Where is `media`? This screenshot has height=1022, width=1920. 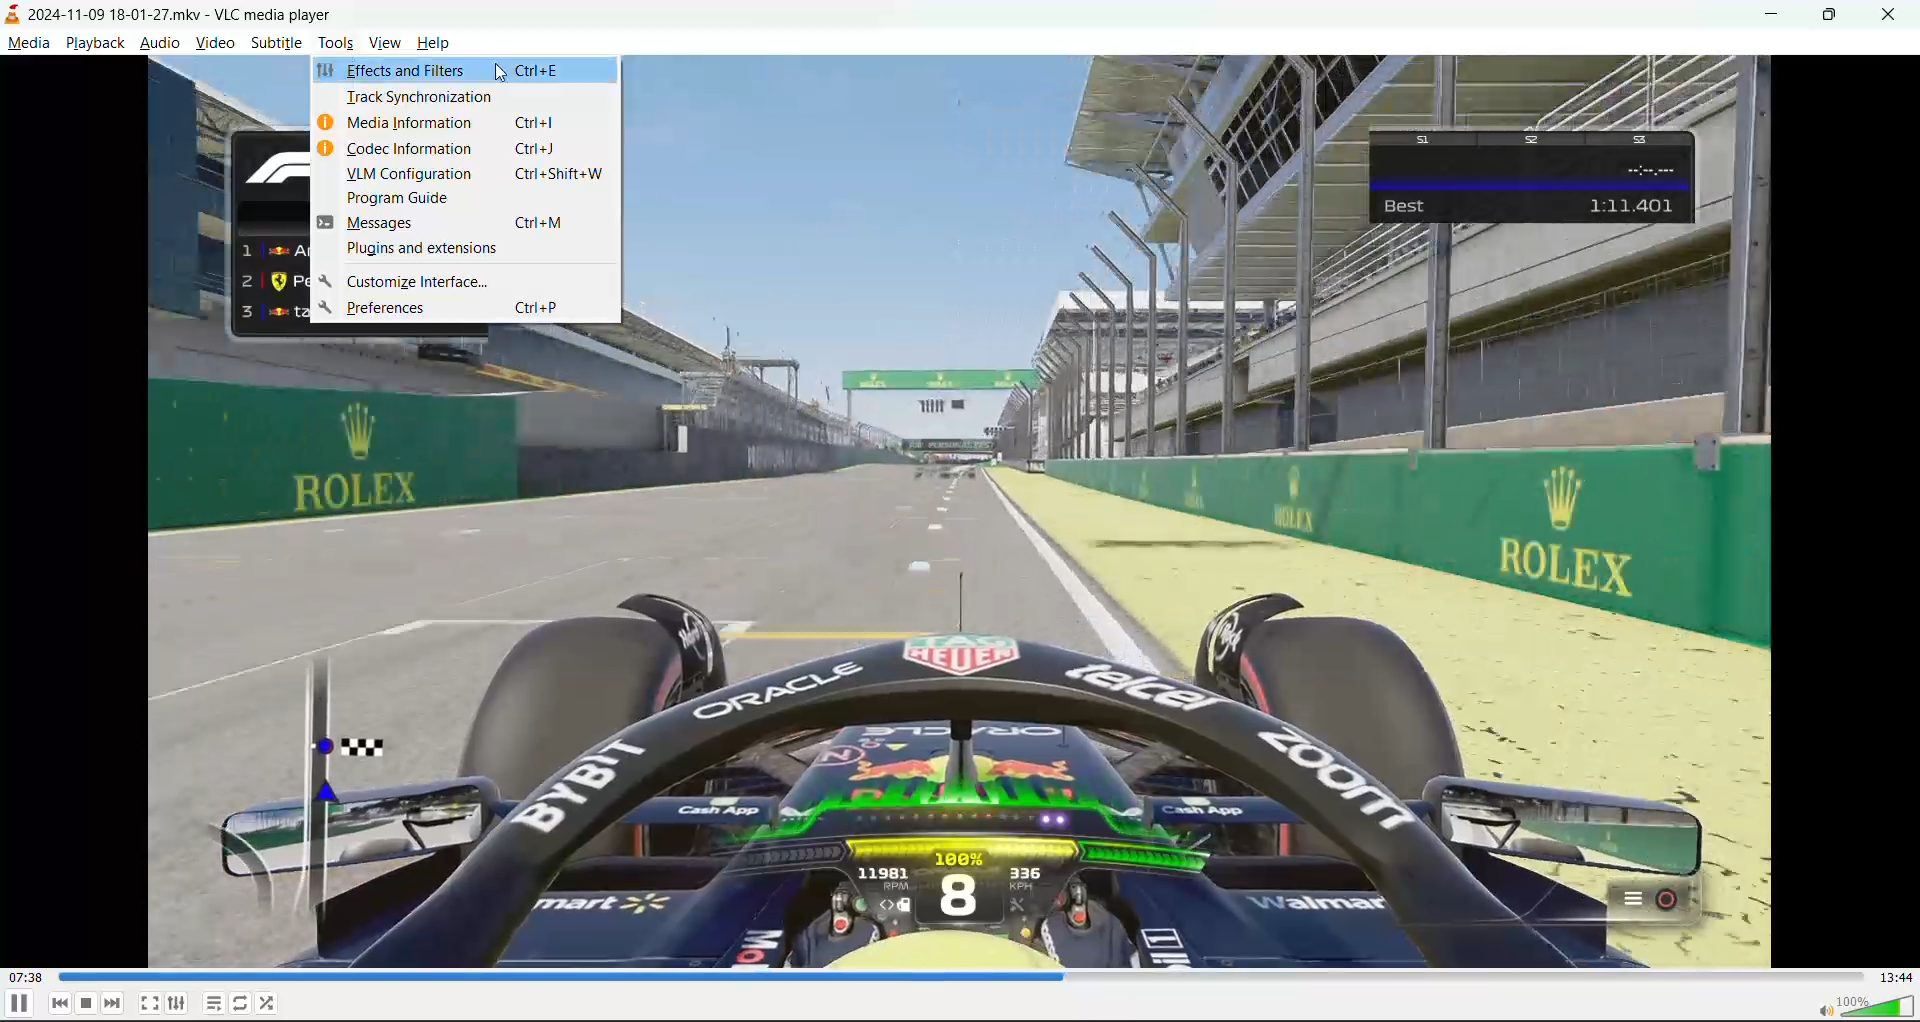 media is located at coordinates (26, 43).